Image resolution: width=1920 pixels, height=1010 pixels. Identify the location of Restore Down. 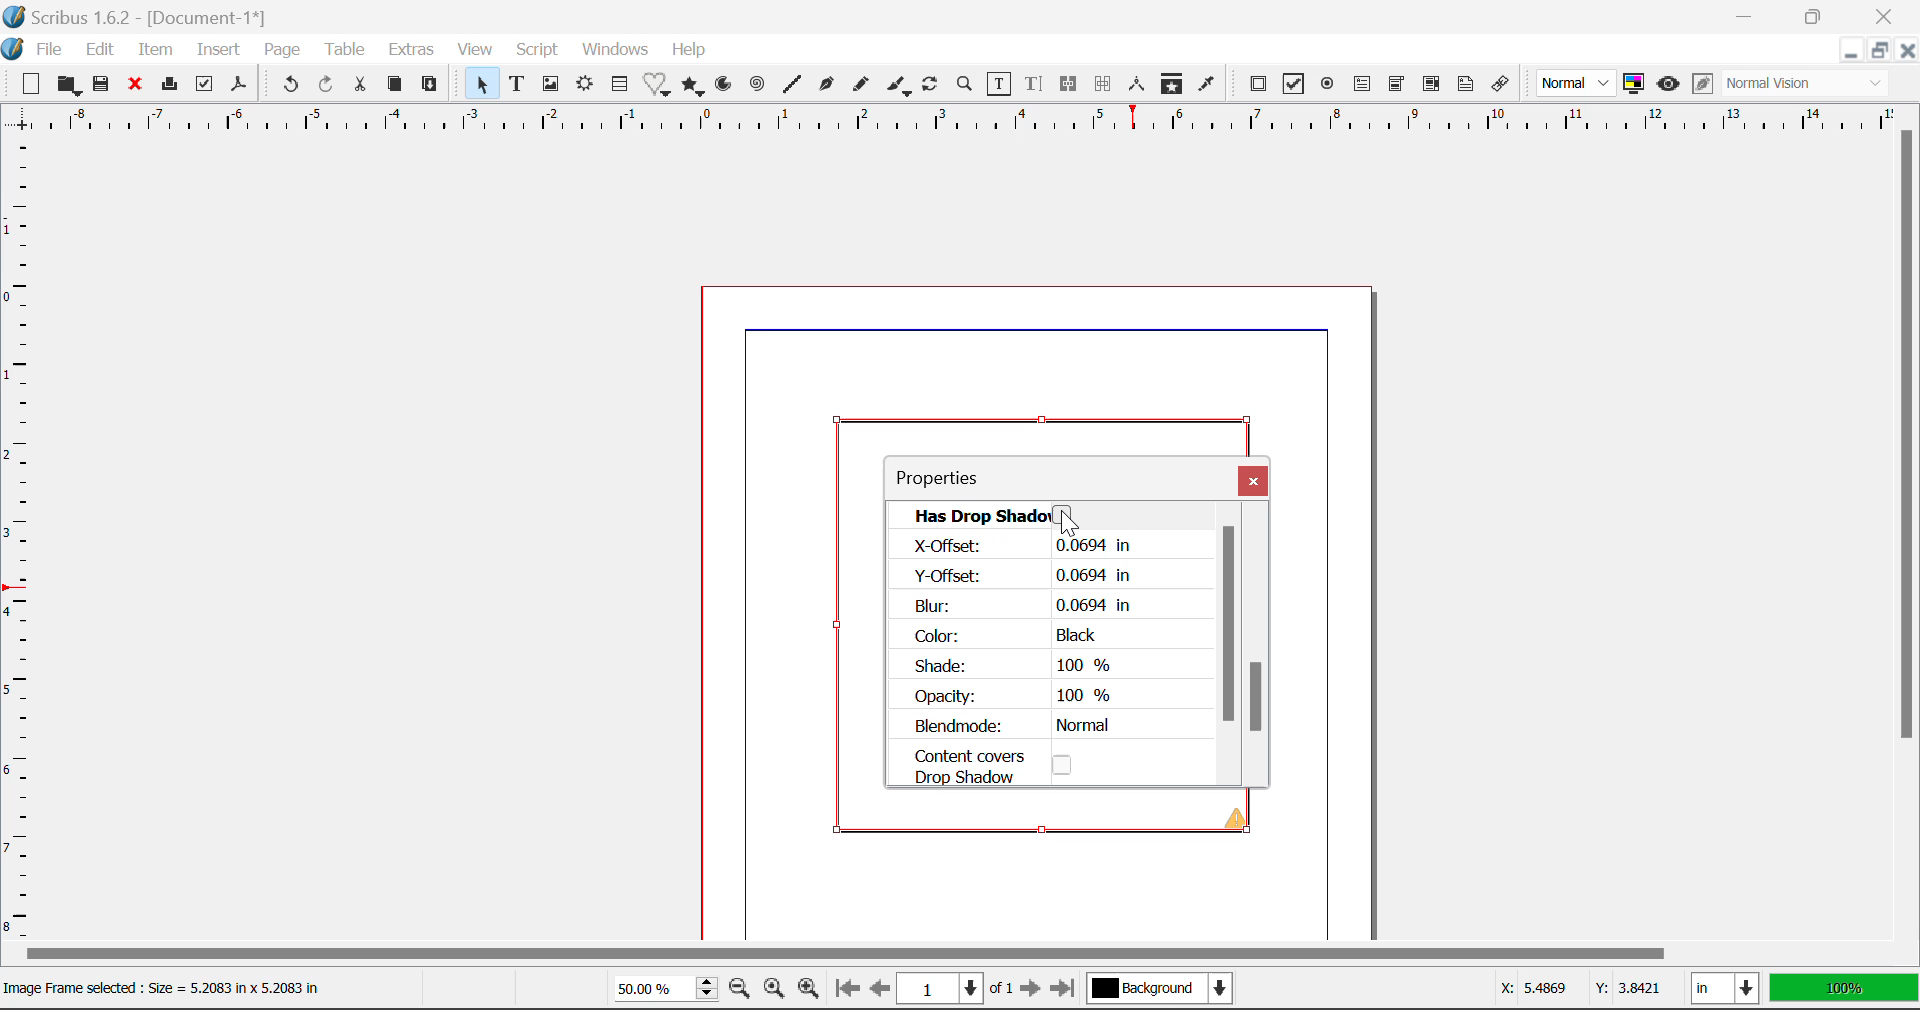
(1847, 53).